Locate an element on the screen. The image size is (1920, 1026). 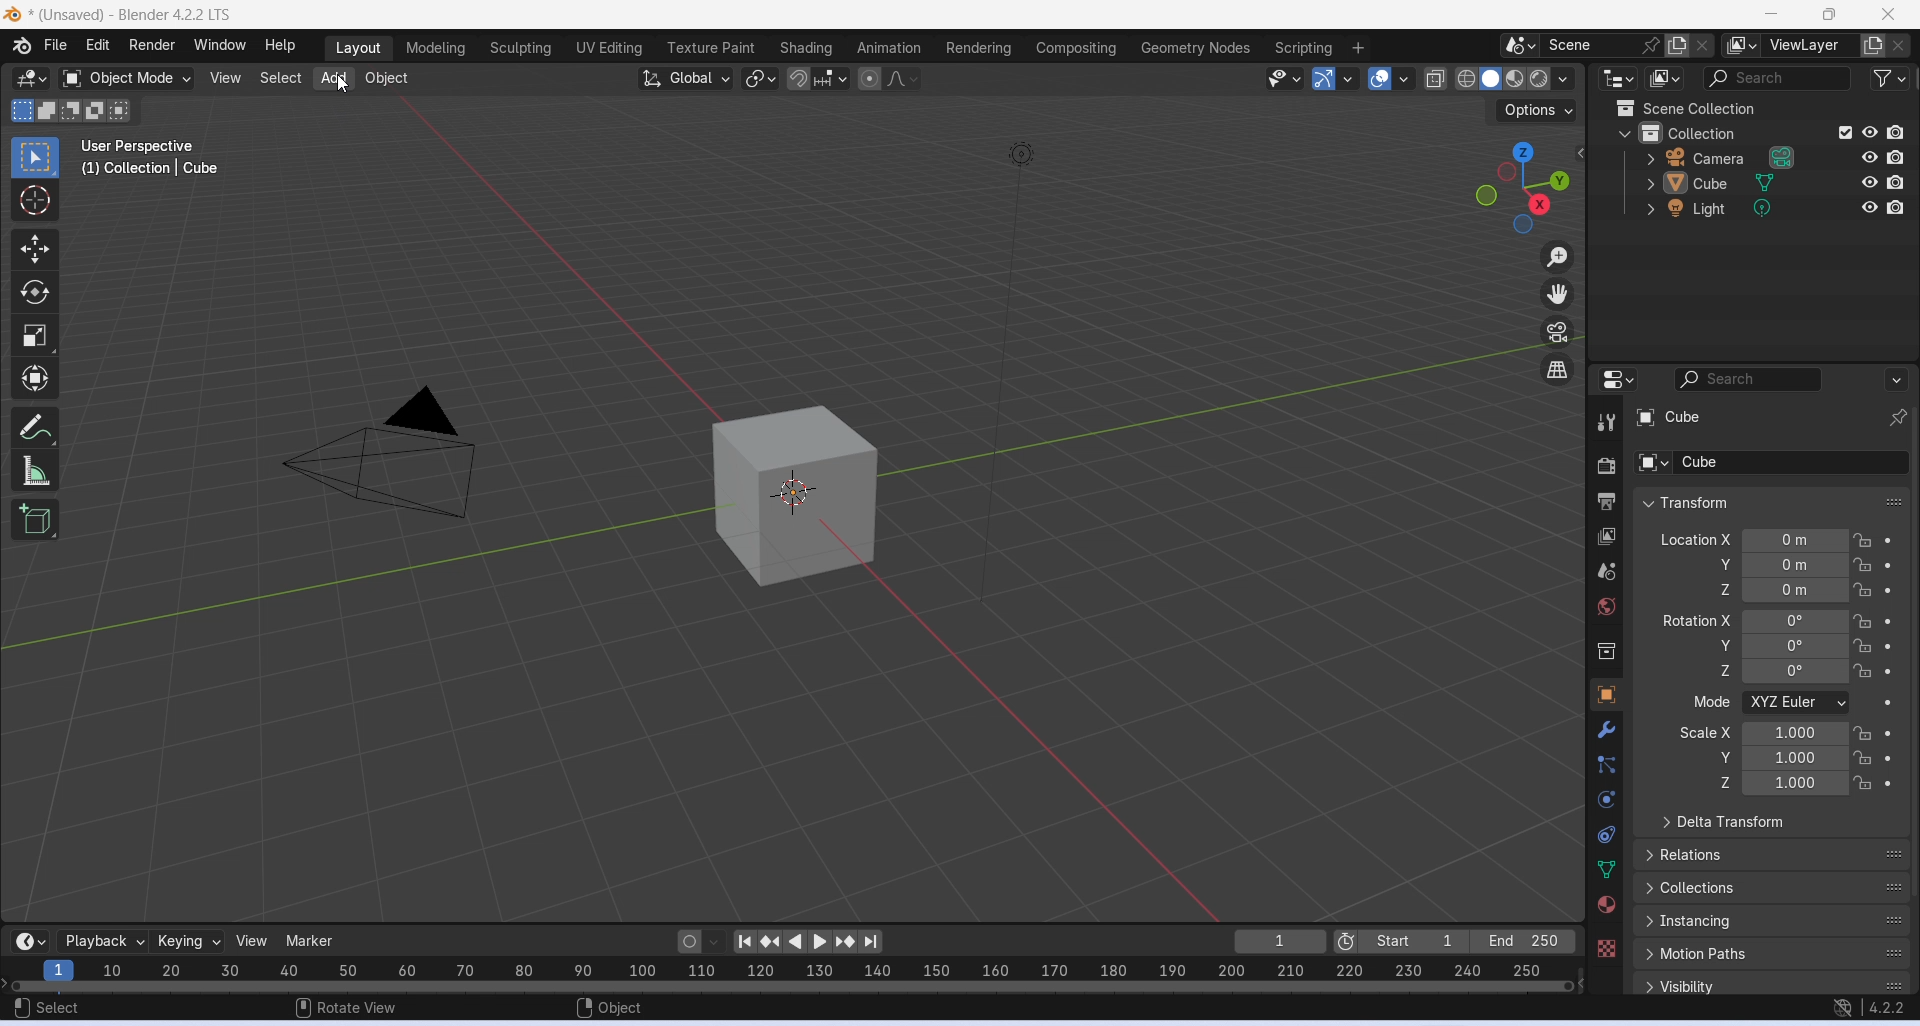
End 250 is located at coordinates (1521, 941).